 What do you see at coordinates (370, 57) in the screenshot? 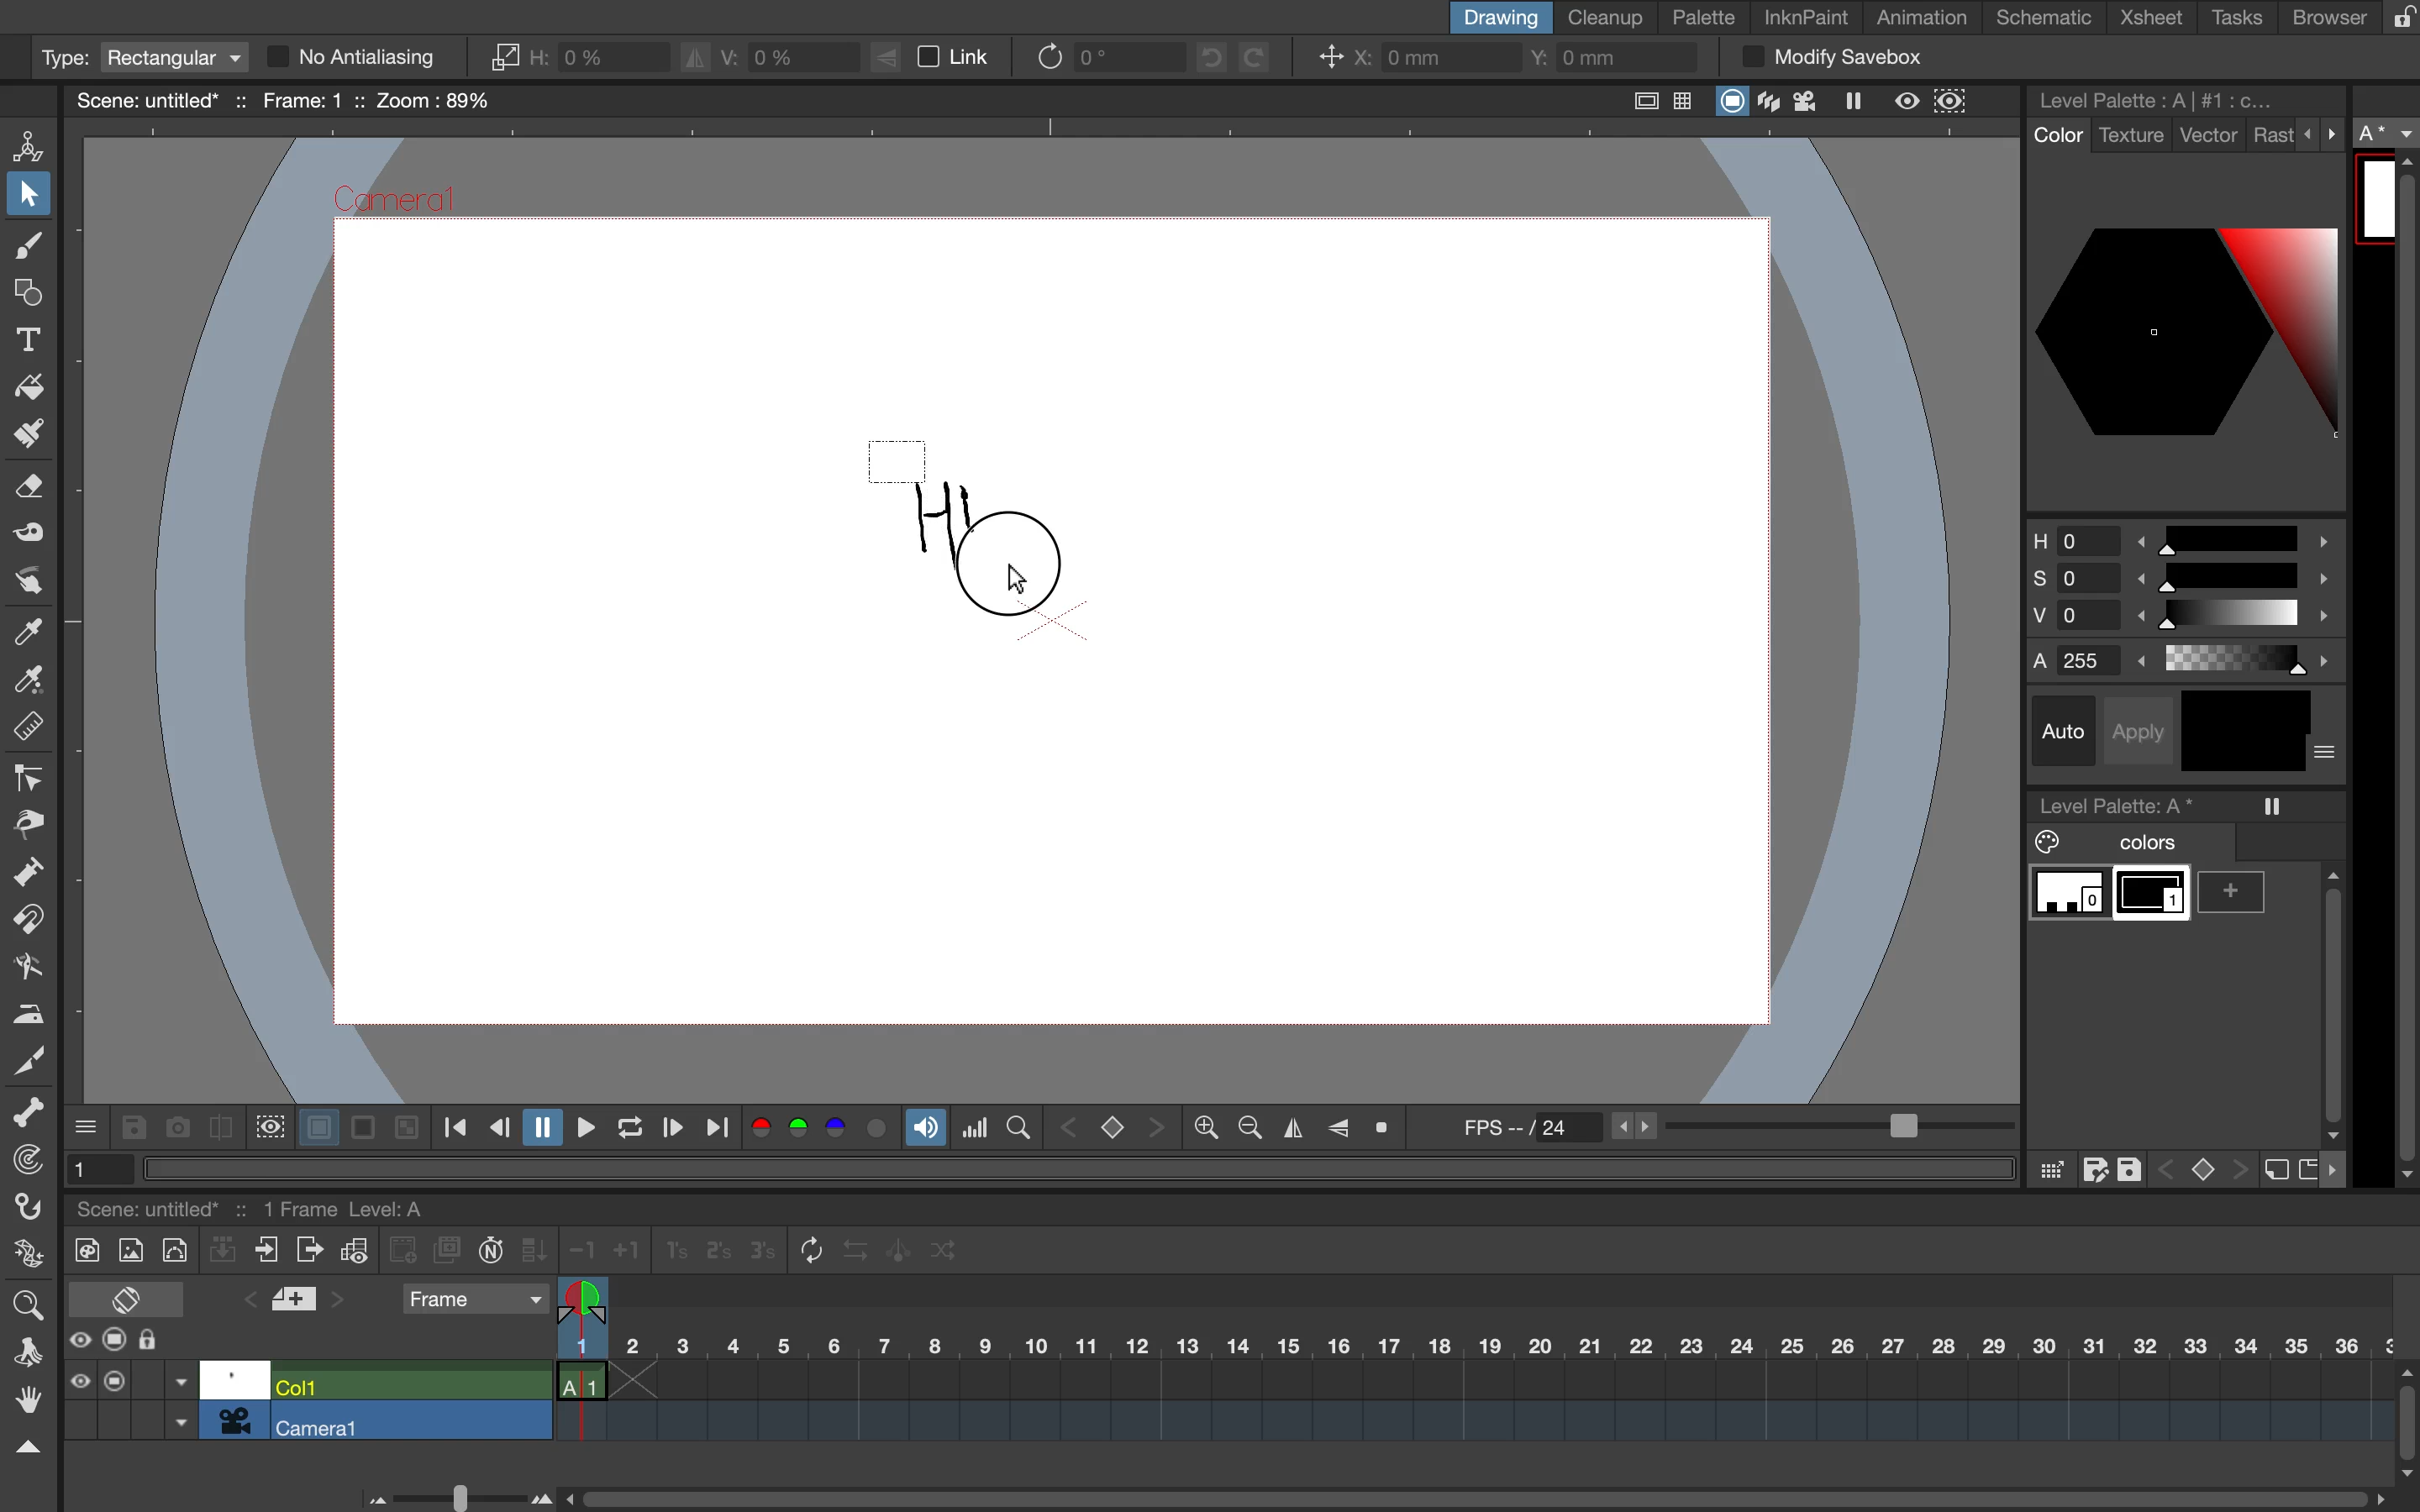
I see `no antialiasing` at bounding box center [370, 57].